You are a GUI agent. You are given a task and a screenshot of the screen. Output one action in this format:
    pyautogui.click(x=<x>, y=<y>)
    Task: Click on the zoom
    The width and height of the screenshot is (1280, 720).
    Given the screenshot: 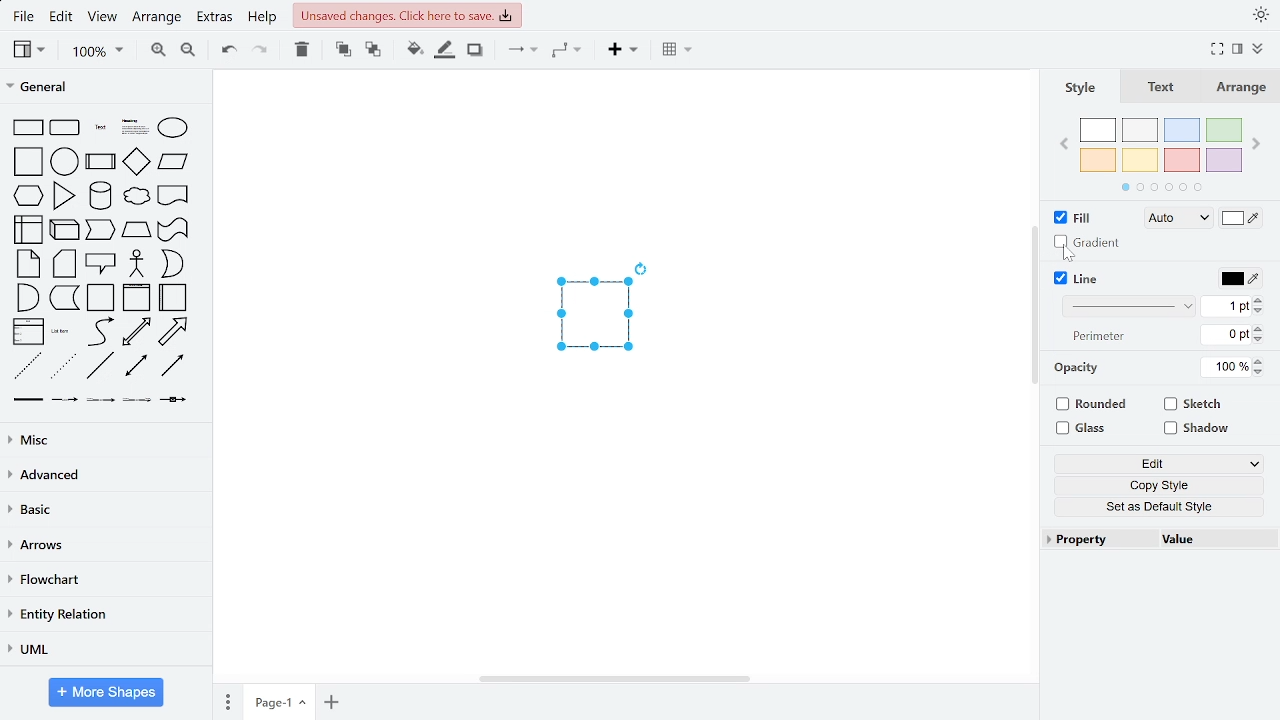 What is the action you would take?
    pyautogui.click(x=92, y=50)
    